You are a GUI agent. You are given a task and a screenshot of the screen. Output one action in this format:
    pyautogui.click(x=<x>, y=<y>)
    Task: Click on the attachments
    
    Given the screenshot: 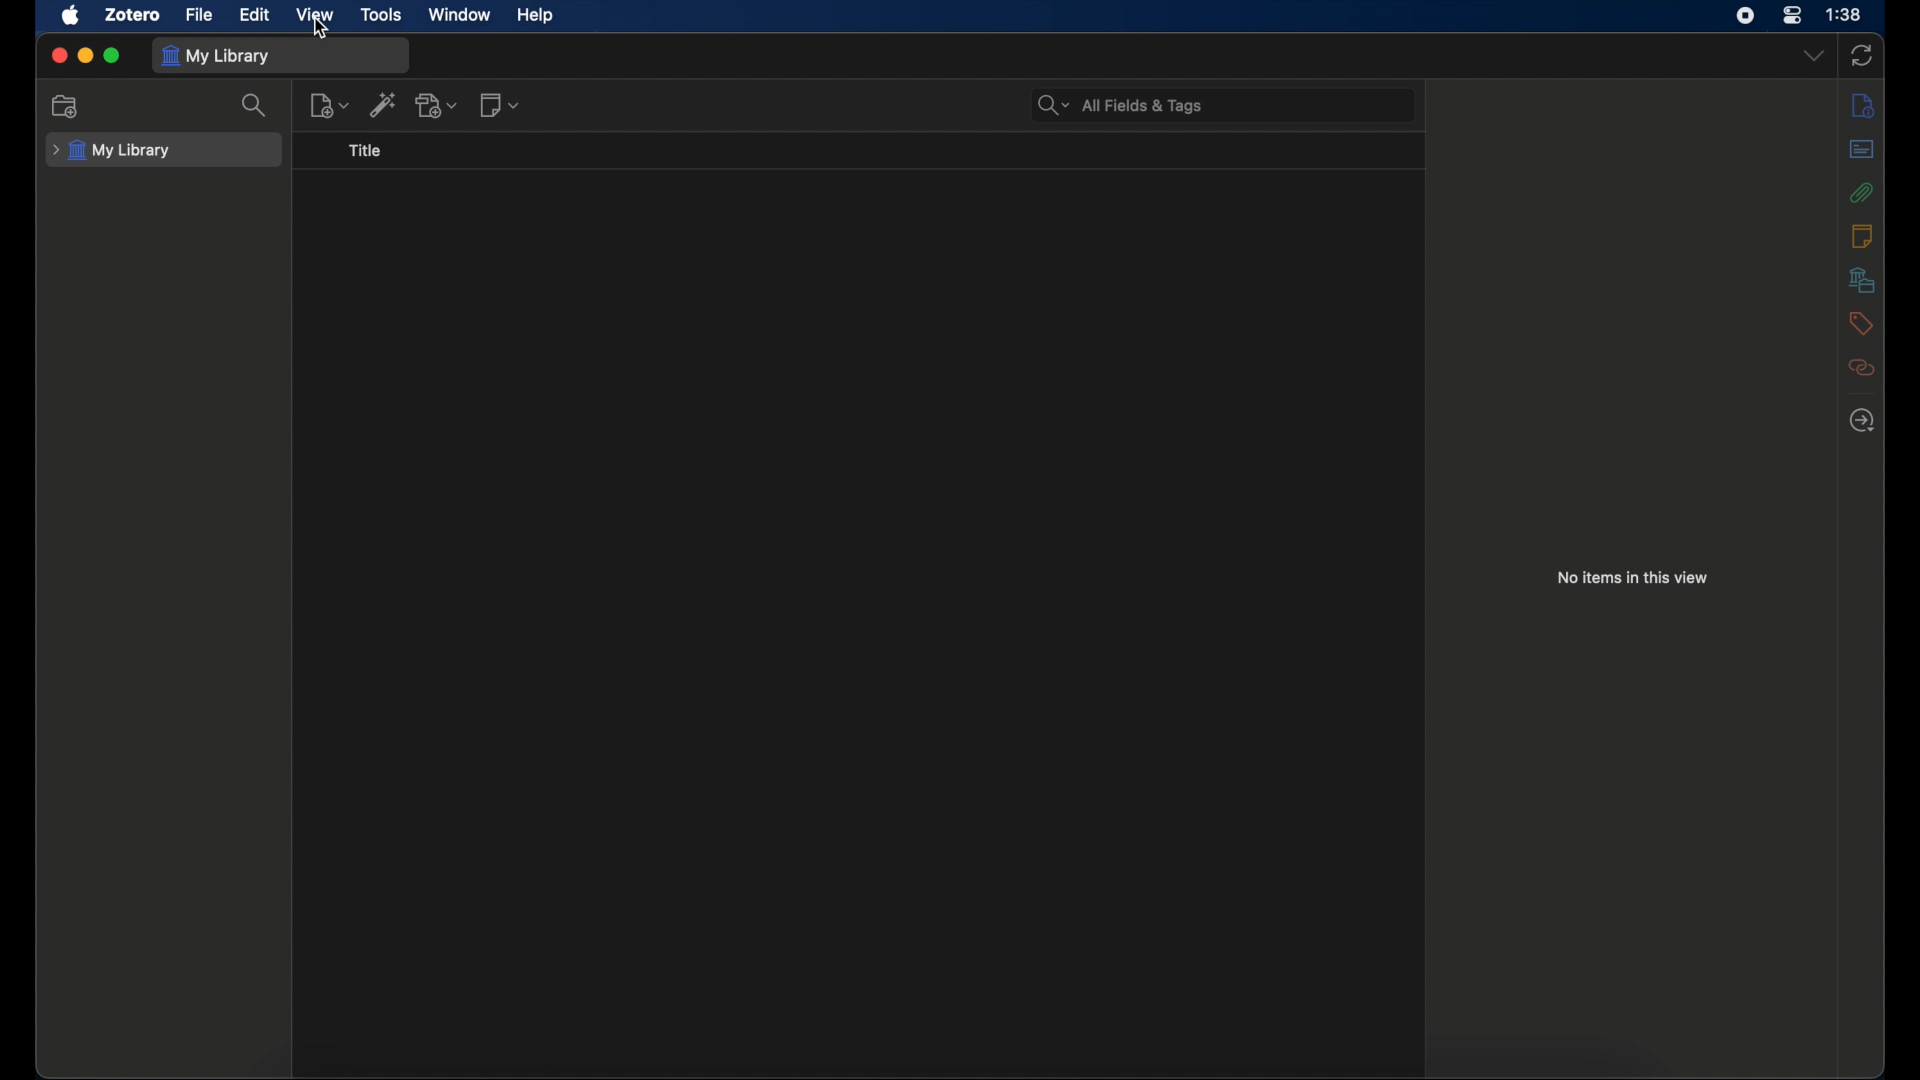 What is the action you would take?
    pyautogui.click(x=1862, y=192)
    